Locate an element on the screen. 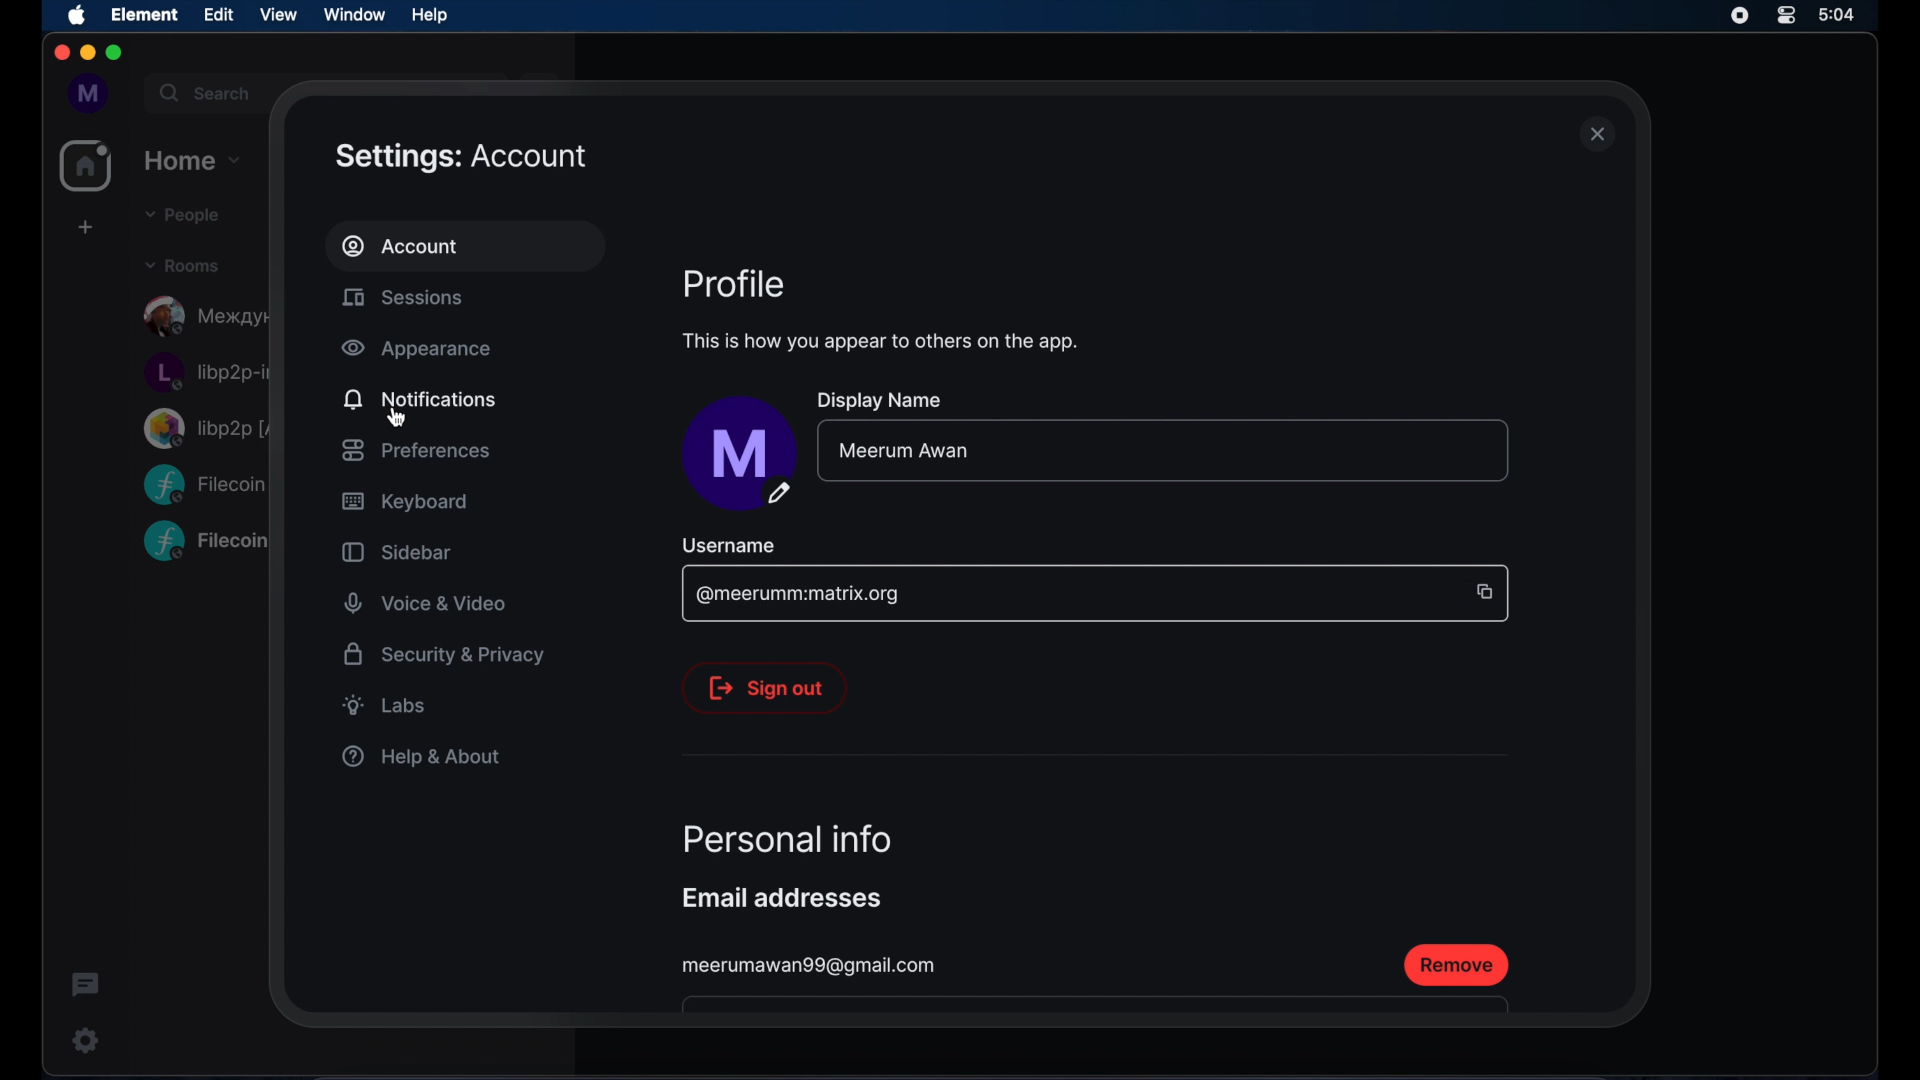 This screenshot has width=1920, height=1080. copy username is located at coordinates (1483, 591).